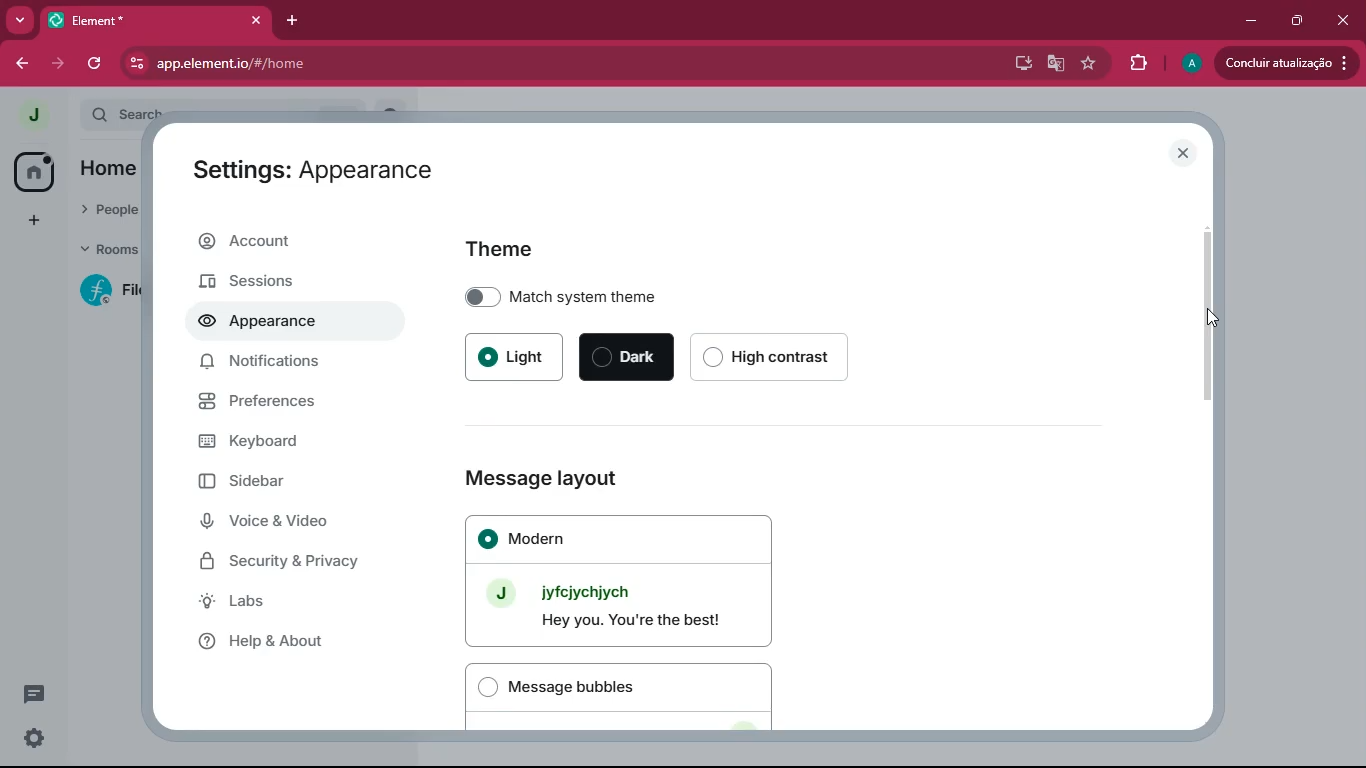 The image size is (1366, 768). What do you see at coordinates (1019, 64) in the screenshot?
I see `desktop` at bounding box center [1019, 64].